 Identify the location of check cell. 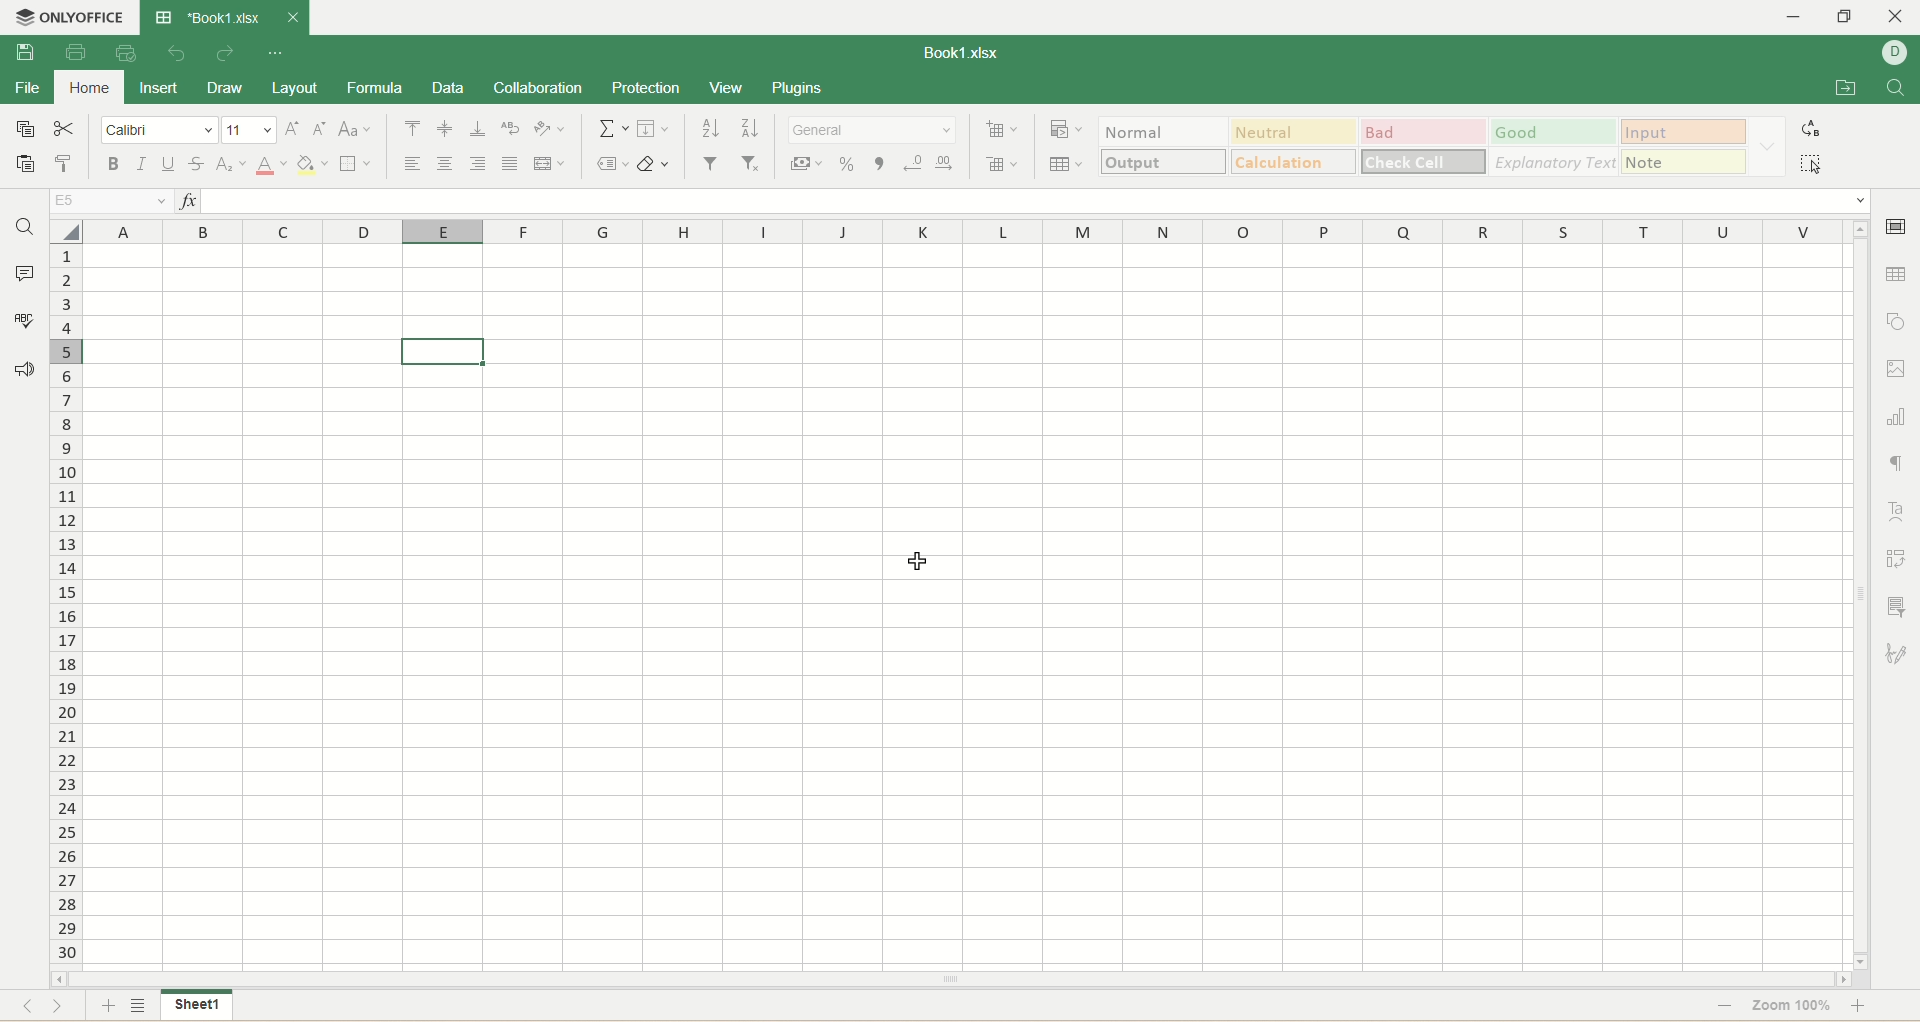
(1423, 161).